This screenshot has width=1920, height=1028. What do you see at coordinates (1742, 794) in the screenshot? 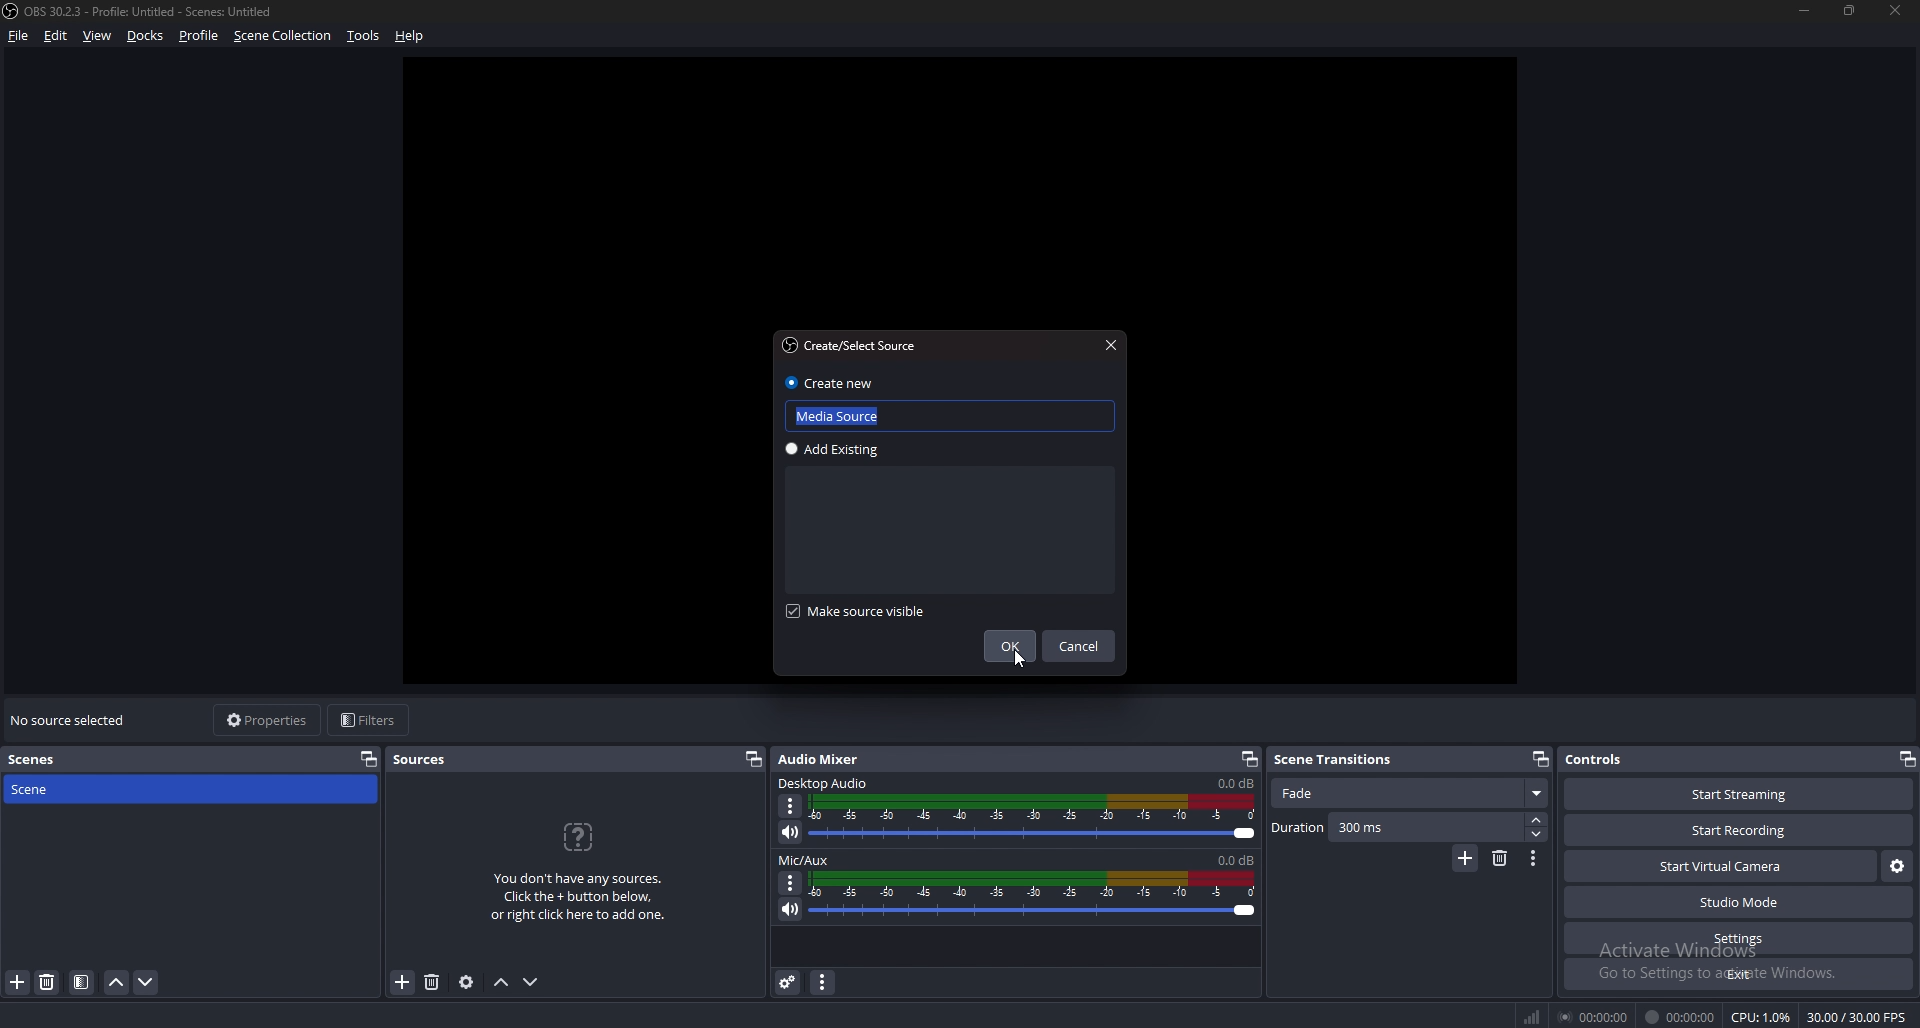
I see `Start streaming` at bounding box center [1742, 794].